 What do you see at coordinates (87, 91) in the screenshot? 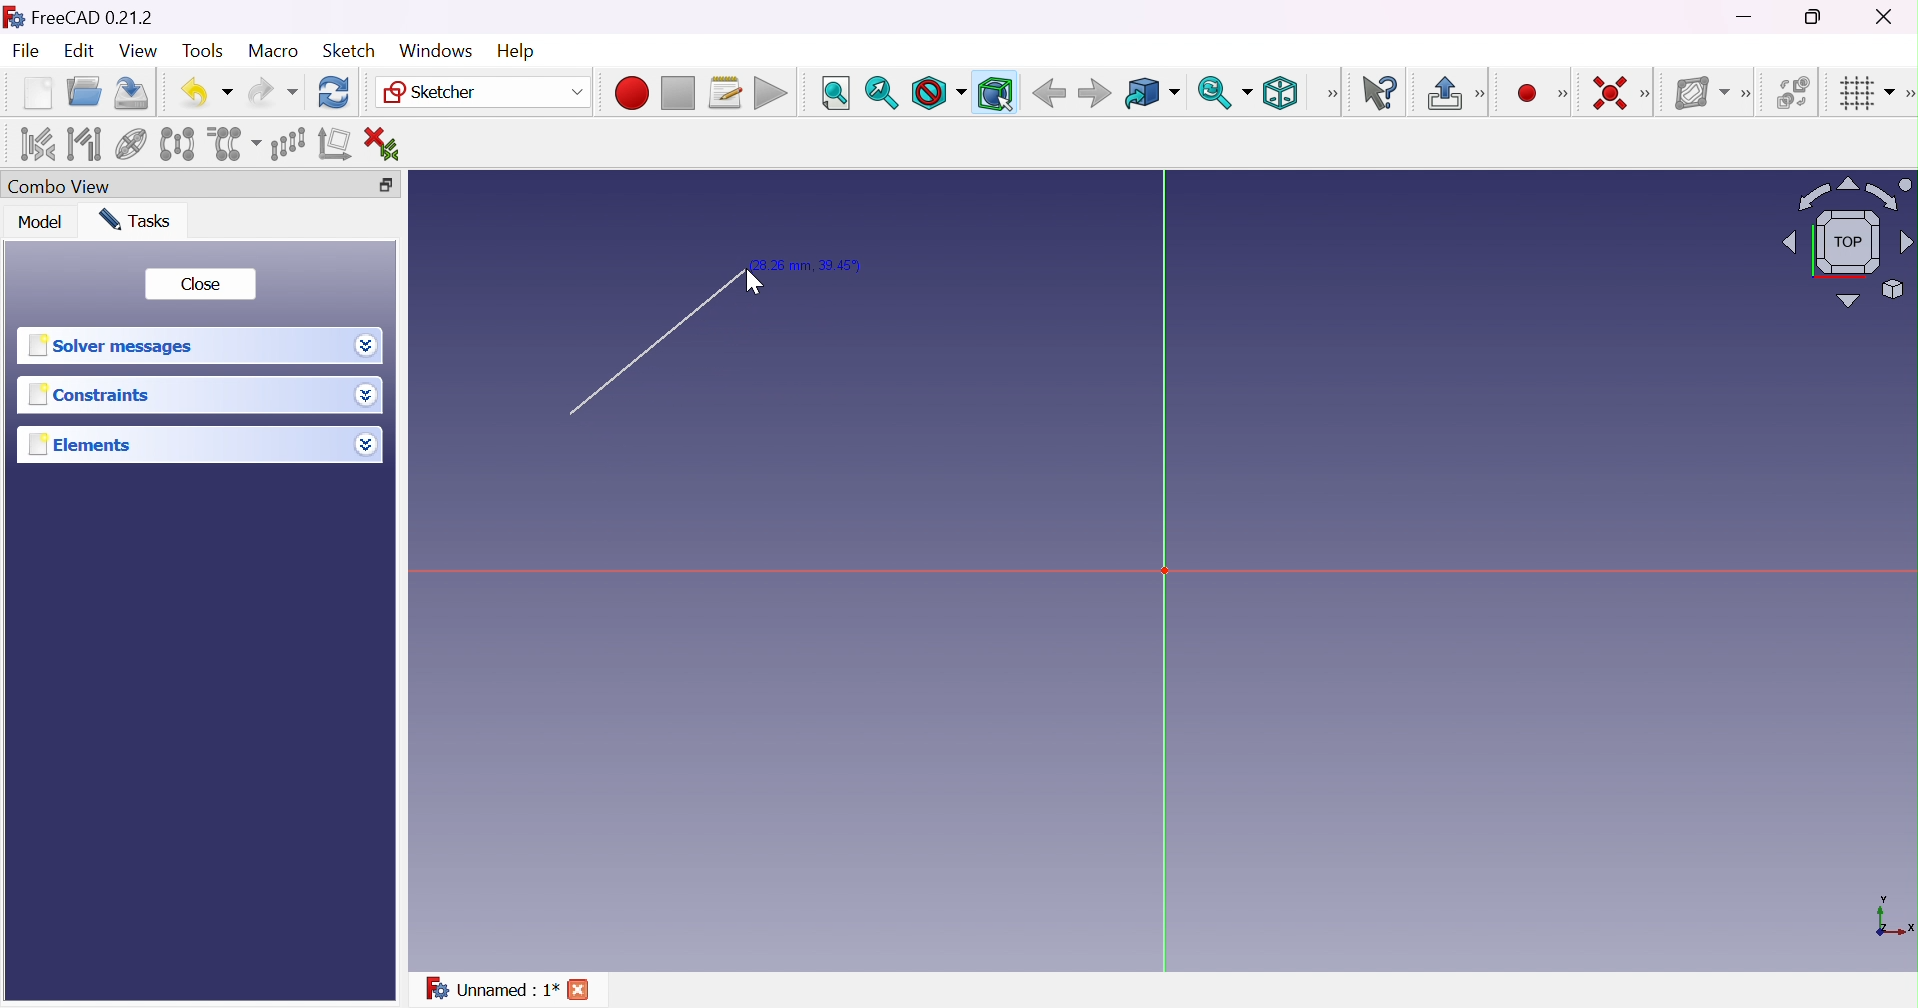
I see `Open` at bounding box center [87, 91].